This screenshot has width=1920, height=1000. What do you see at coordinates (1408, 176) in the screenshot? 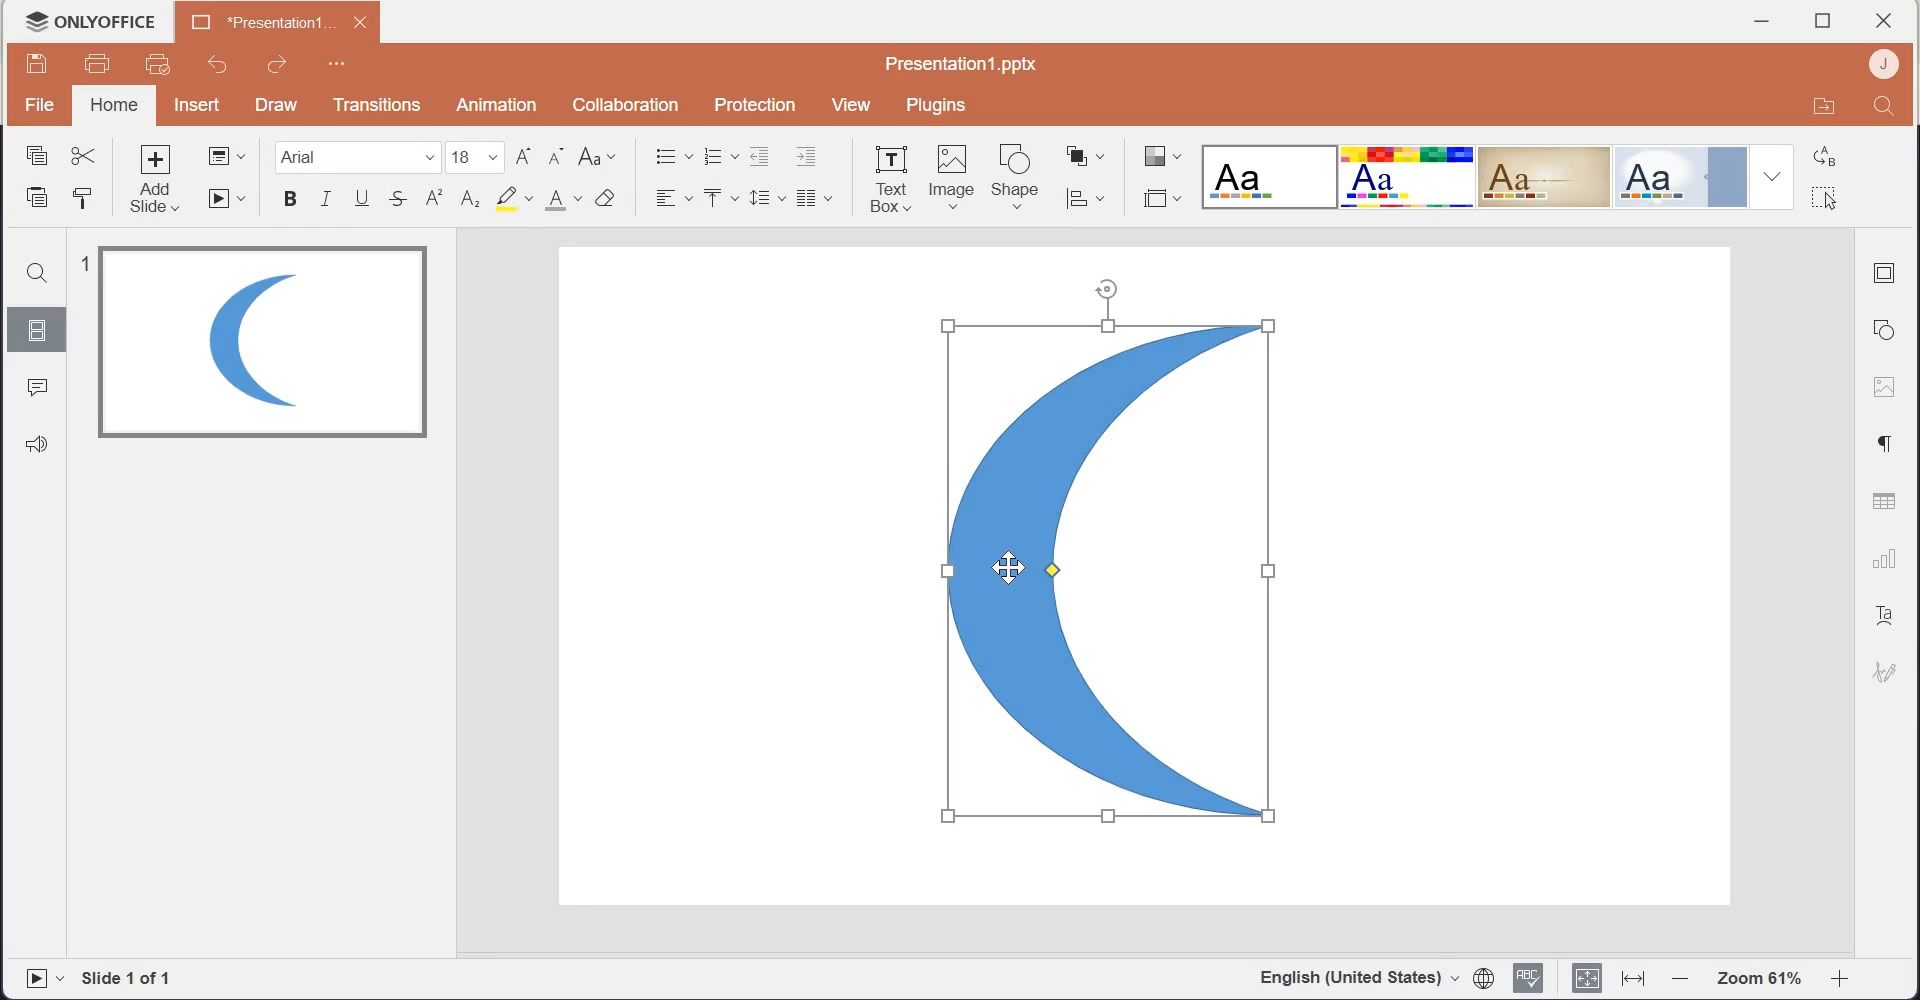
I see `Basic` at bounding box center [1408, 176].